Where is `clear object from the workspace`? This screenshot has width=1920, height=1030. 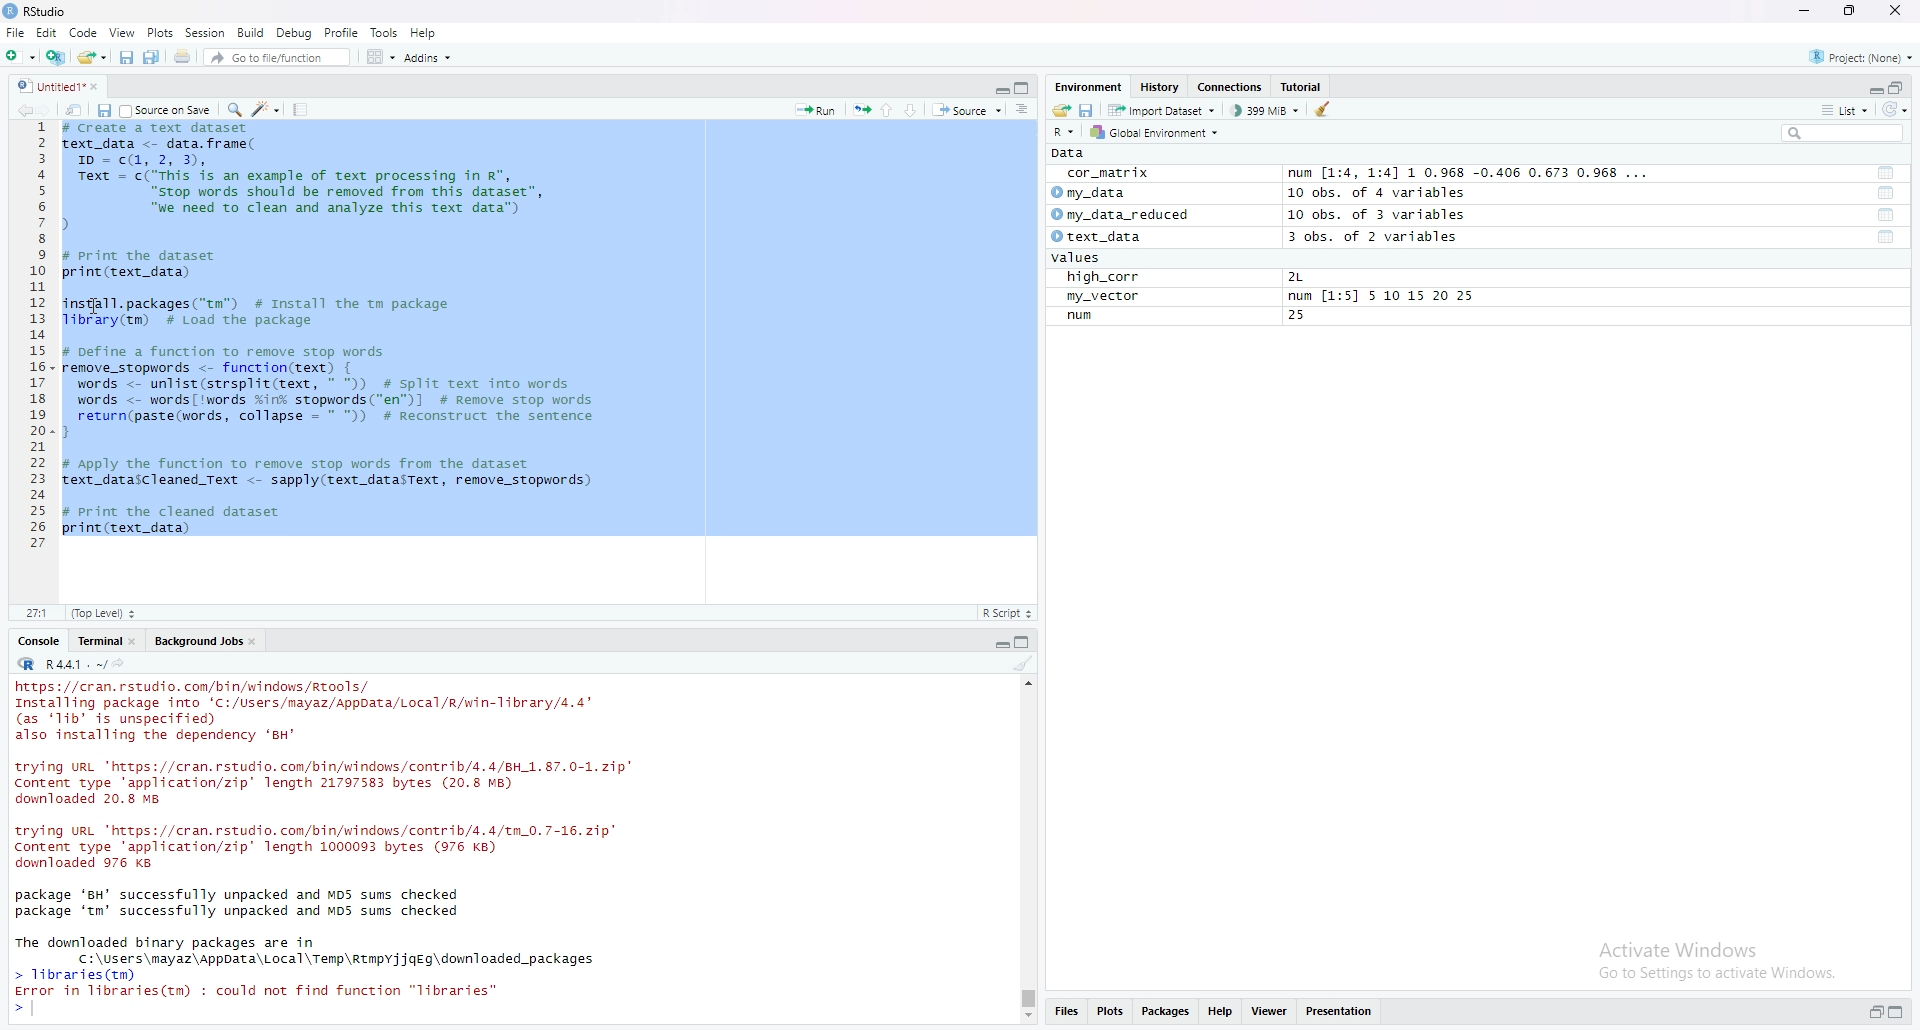 clear object from the workspace is located at coordinates (1325, 112).